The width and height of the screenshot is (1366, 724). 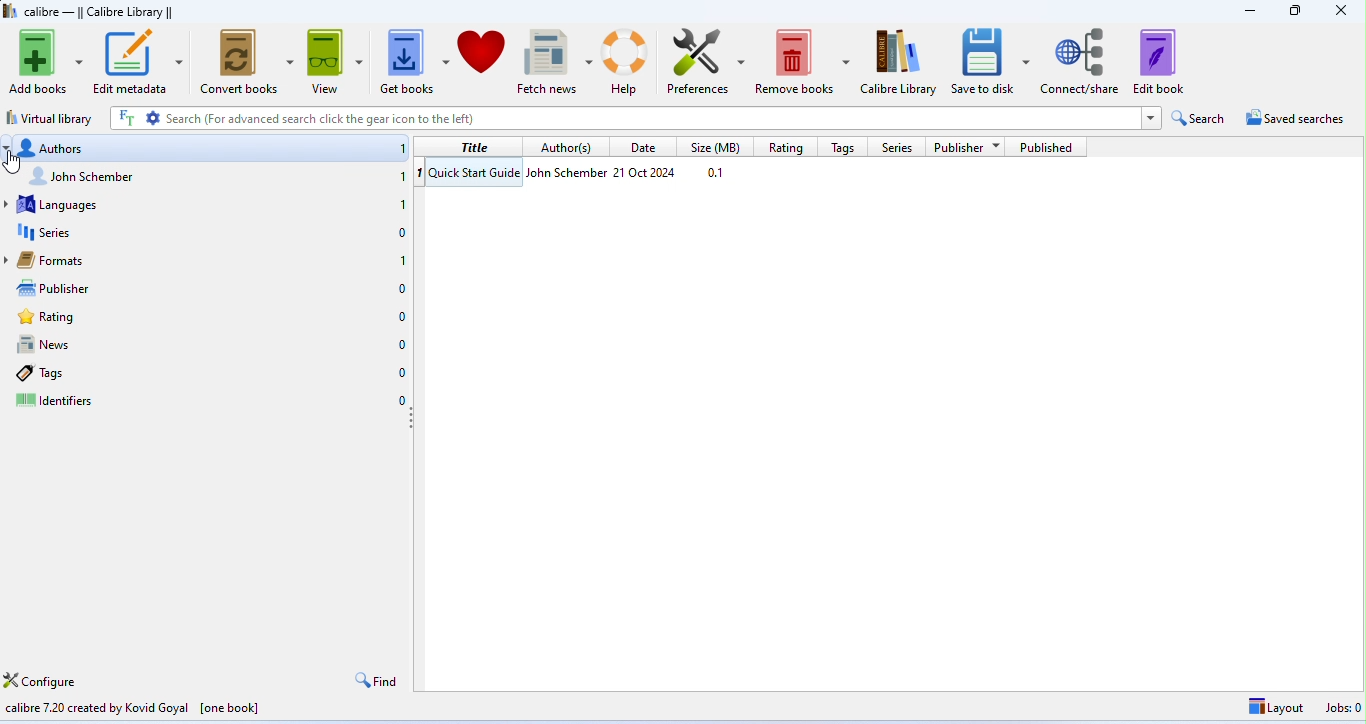 What do you see at coordinates (46, 60) in the screenshot?
I see `add books` at bounding box center [46, 60].